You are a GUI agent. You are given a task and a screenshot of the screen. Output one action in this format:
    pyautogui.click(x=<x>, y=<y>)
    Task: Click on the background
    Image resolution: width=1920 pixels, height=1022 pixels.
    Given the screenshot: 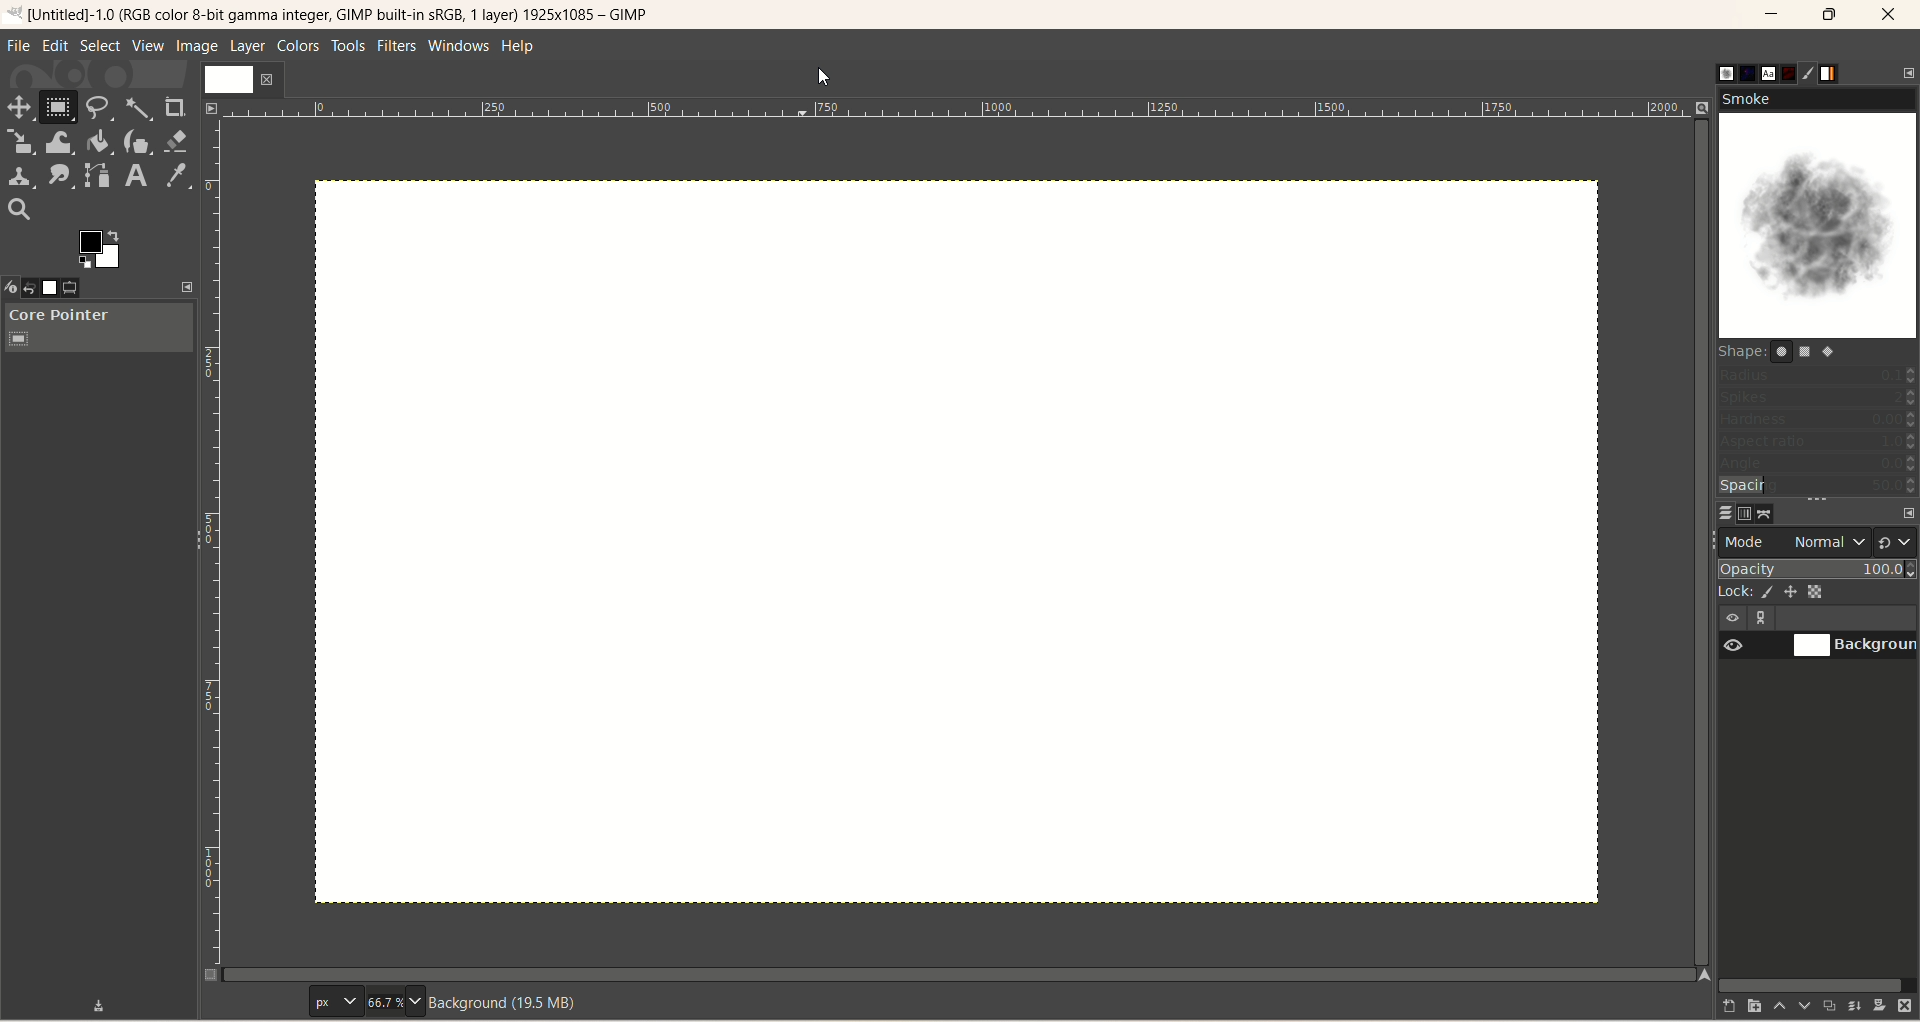 What is the action you would take?
    pyautogui.click(x=1857, y=647)
    